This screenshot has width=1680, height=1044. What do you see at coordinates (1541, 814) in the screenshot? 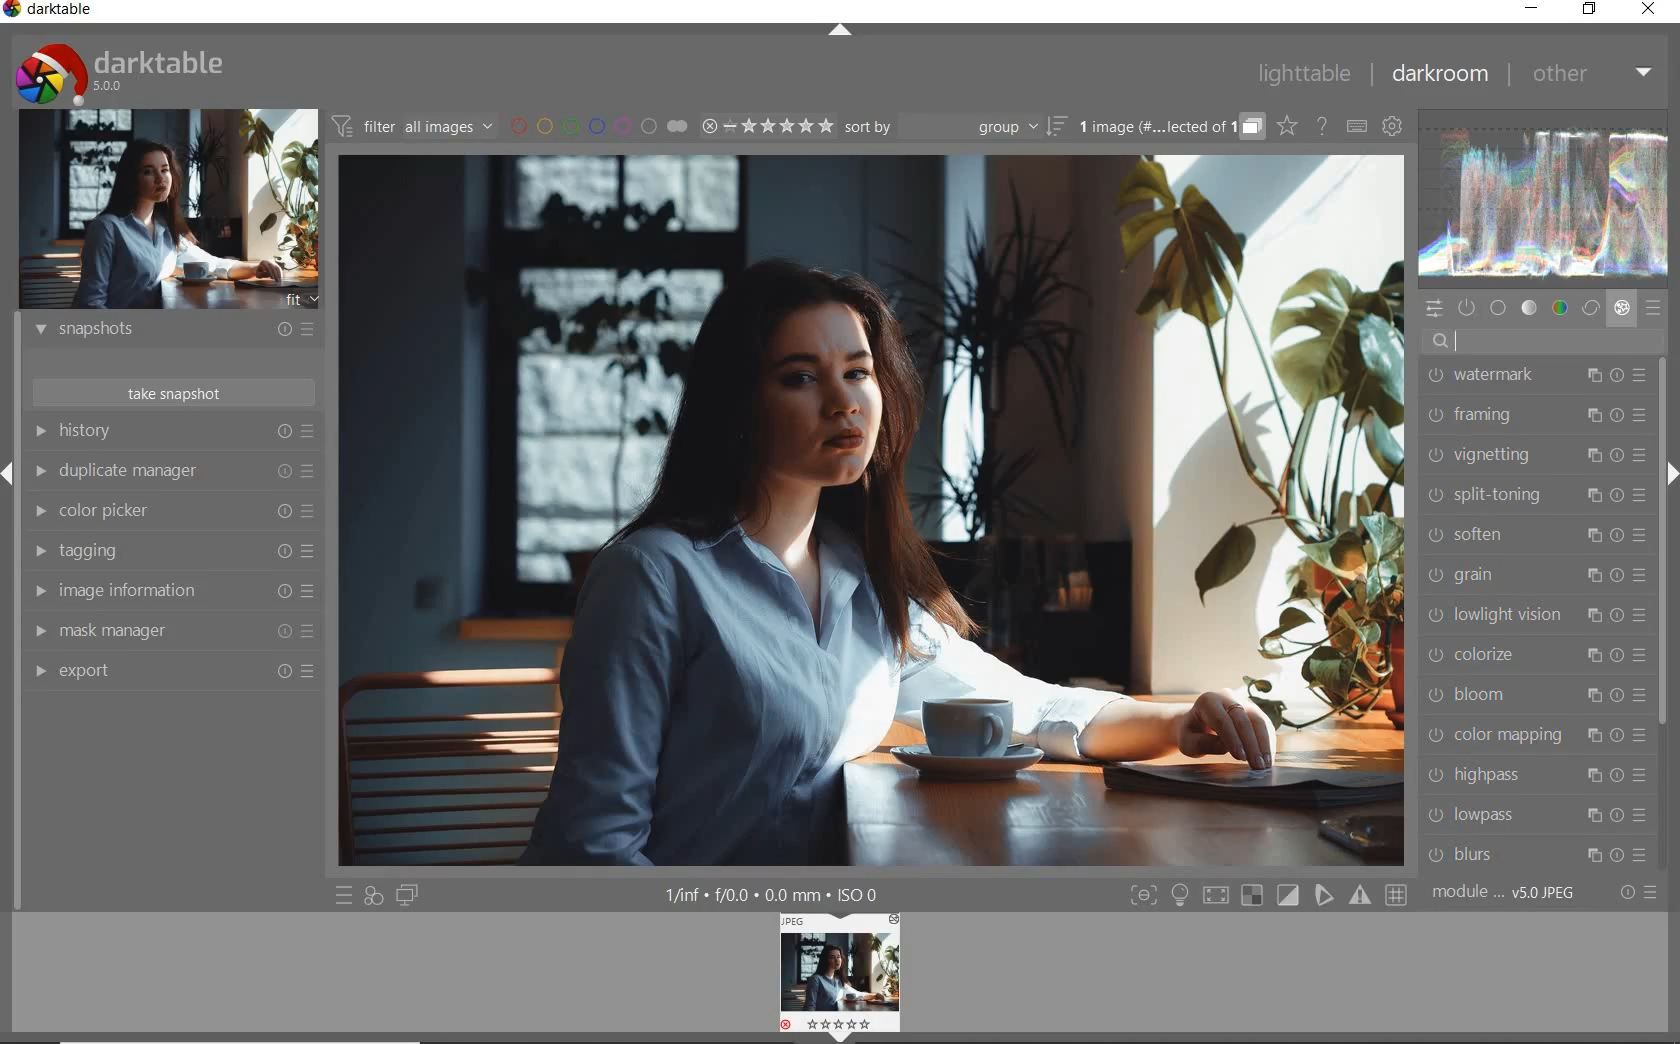
I see `lowpass` at bounding box center [1541, 814].